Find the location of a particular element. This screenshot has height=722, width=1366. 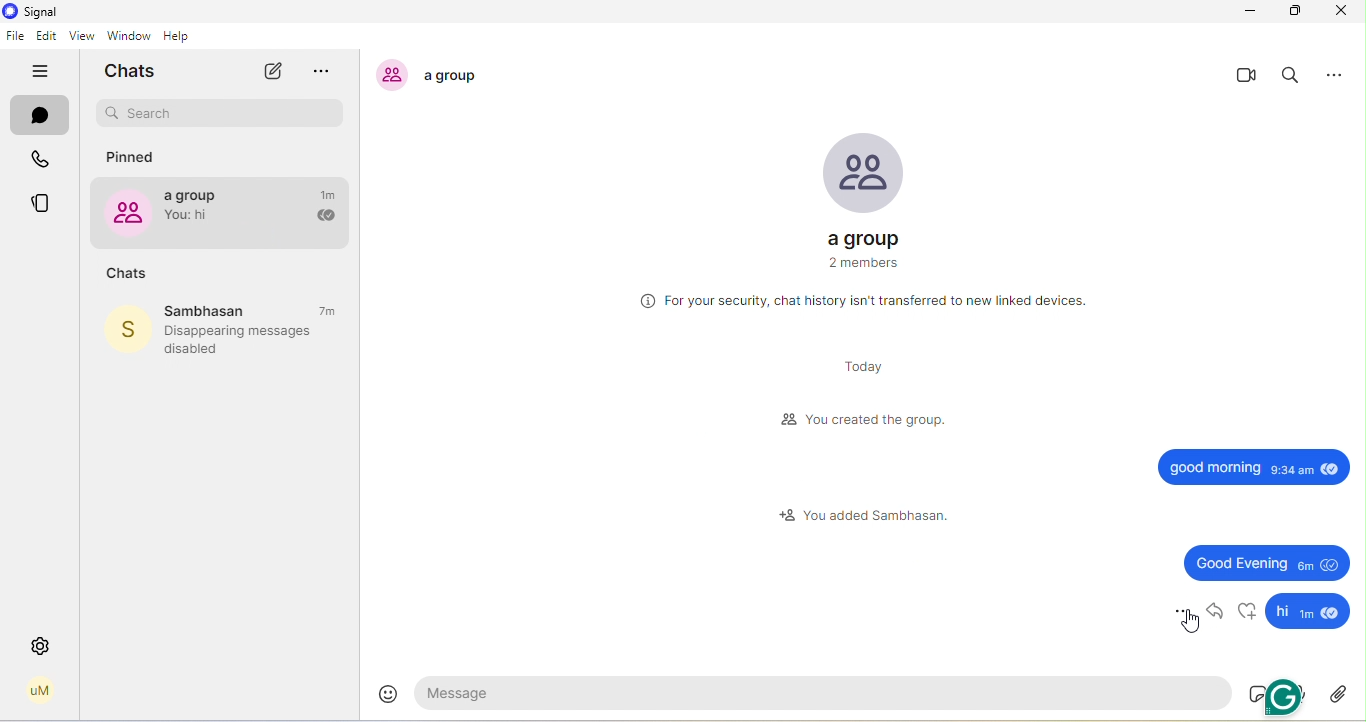

today is located at coordinates (858, 368).